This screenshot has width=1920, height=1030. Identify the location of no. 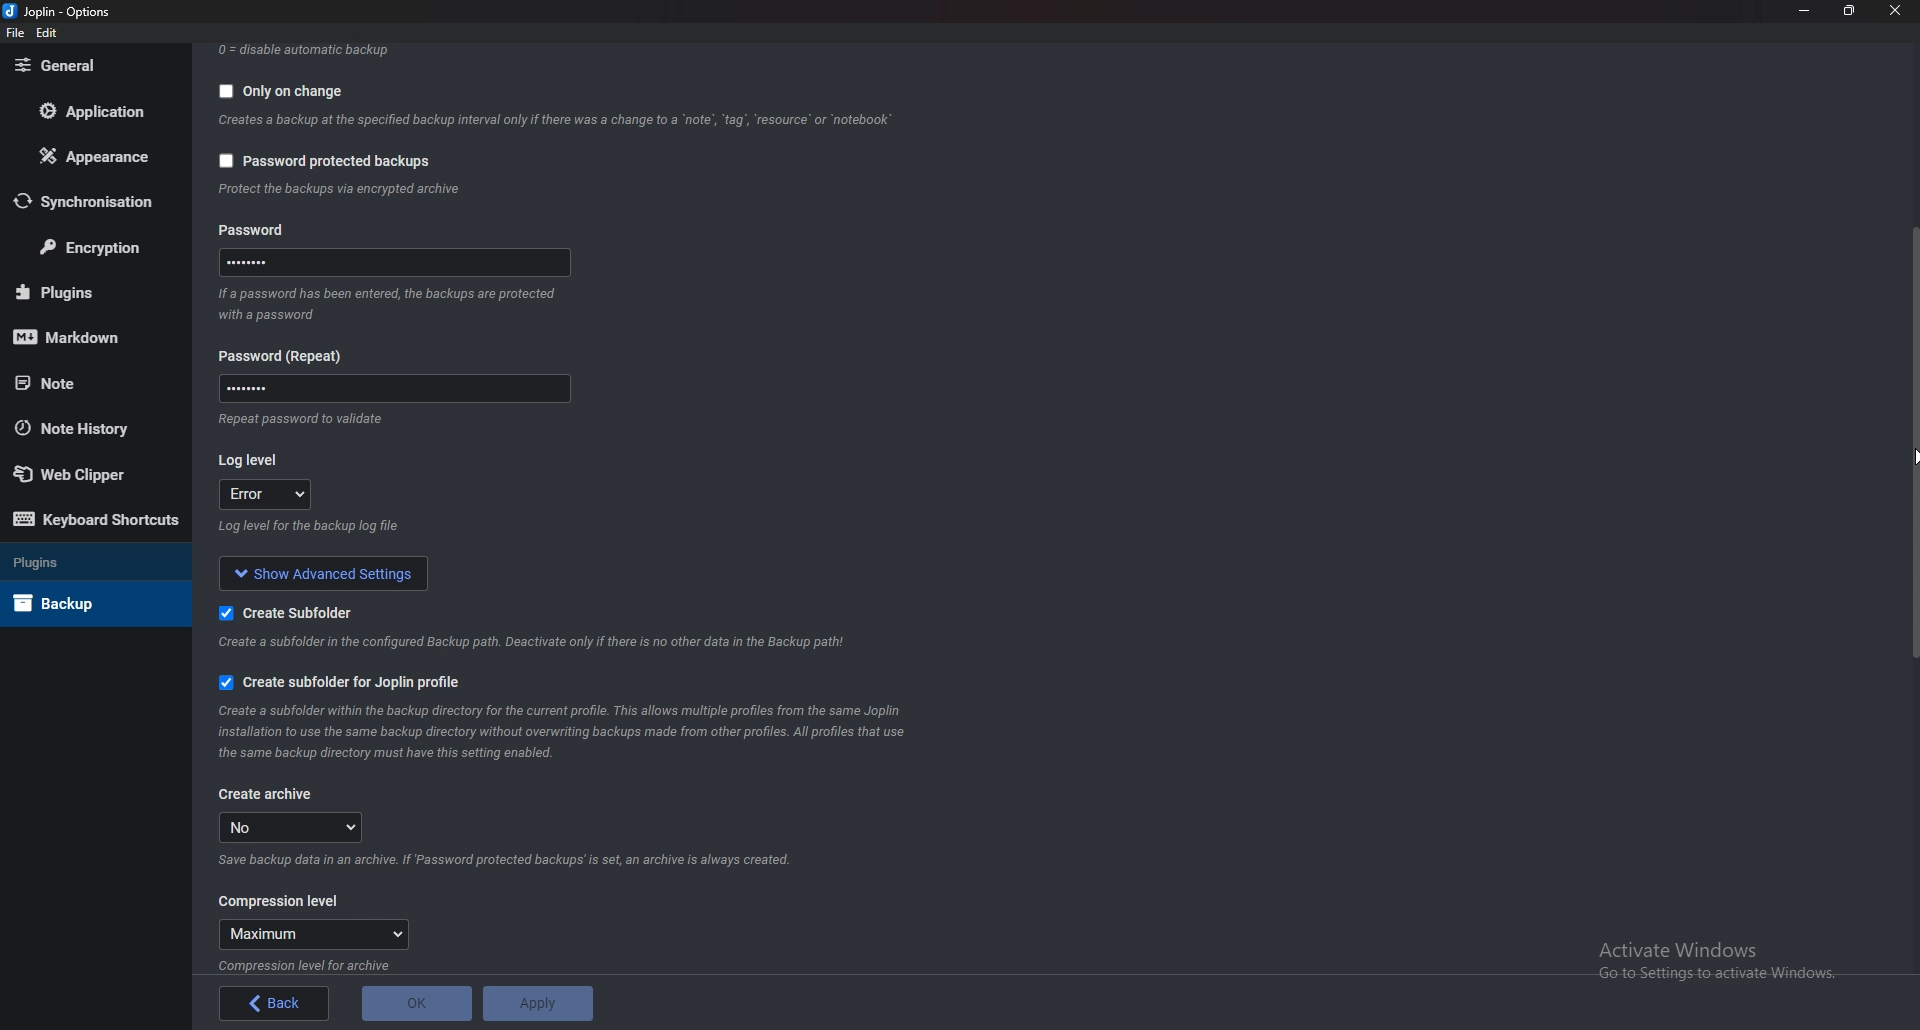
(296, 827).